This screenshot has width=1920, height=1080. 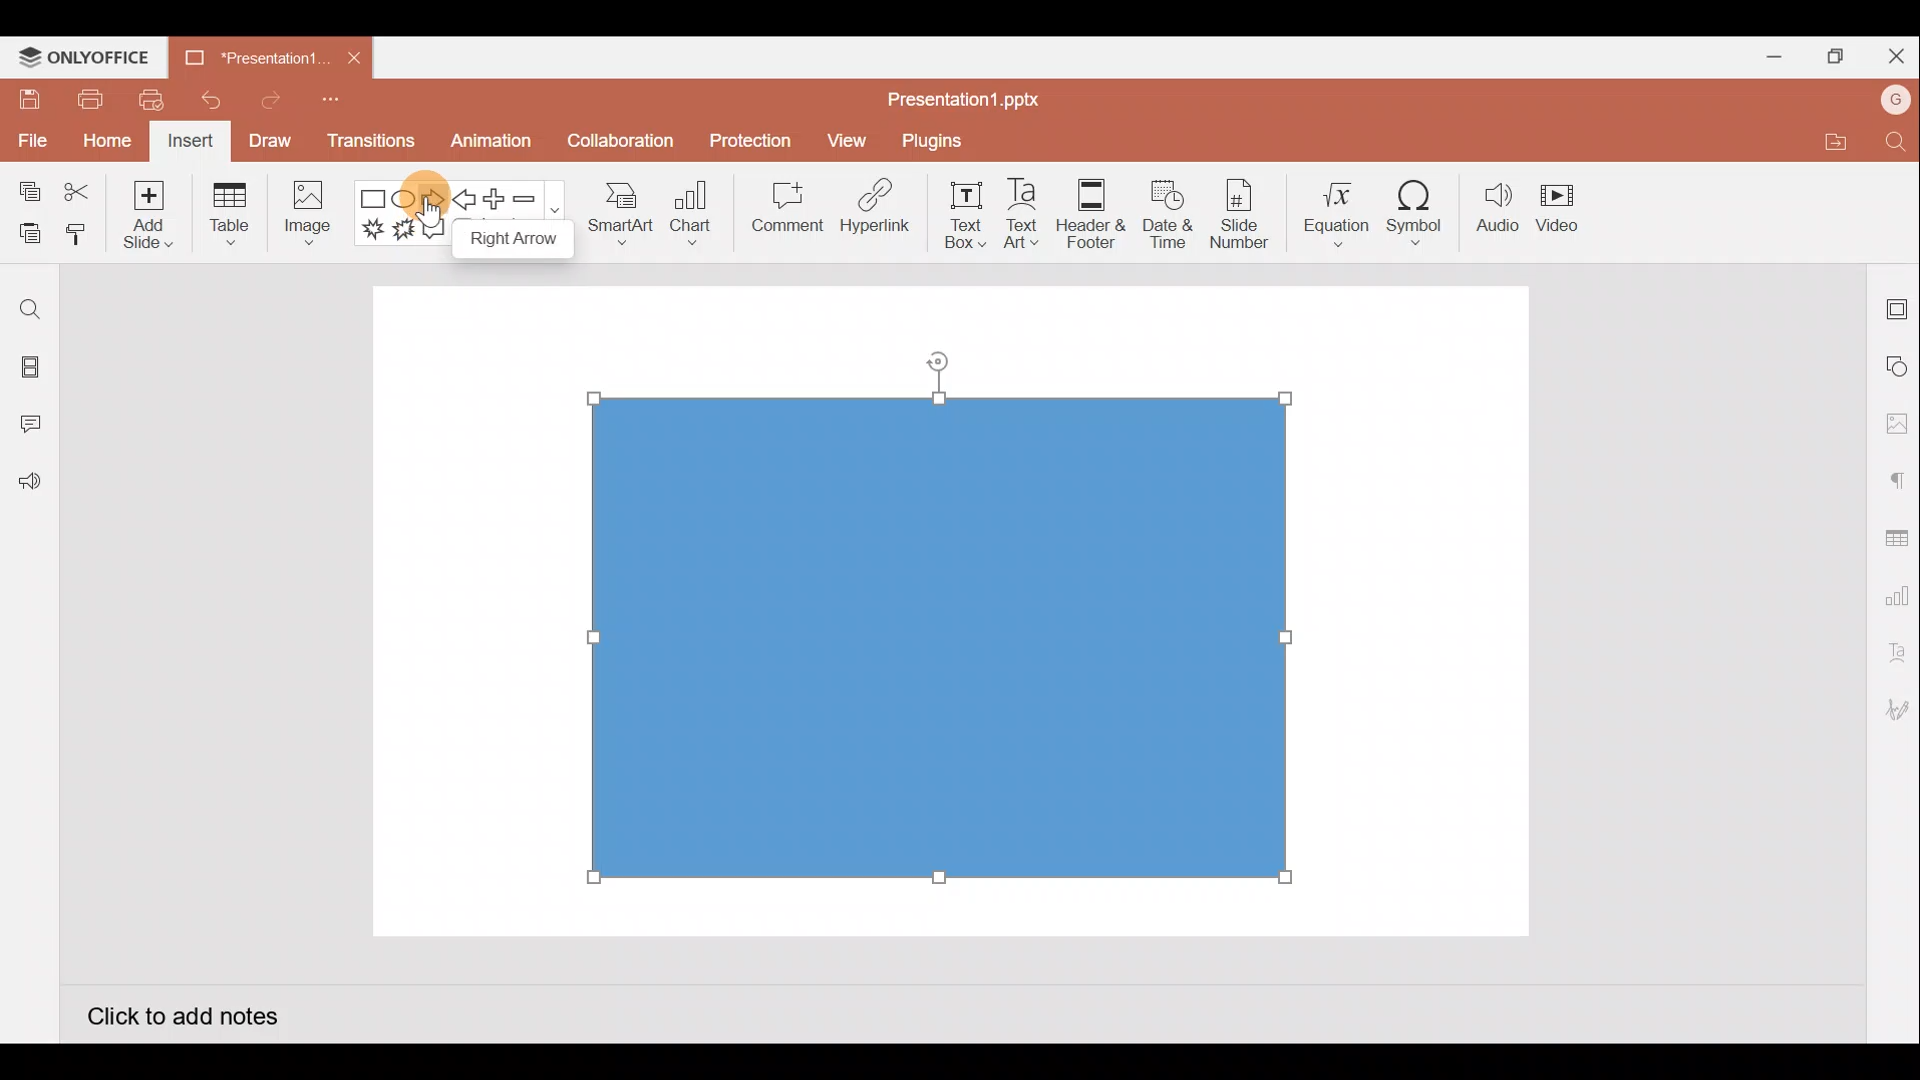 What do you see at coordinates (1238, 214) in the screenshot?
I see `Slide number` at bounding box center [1238, 214].